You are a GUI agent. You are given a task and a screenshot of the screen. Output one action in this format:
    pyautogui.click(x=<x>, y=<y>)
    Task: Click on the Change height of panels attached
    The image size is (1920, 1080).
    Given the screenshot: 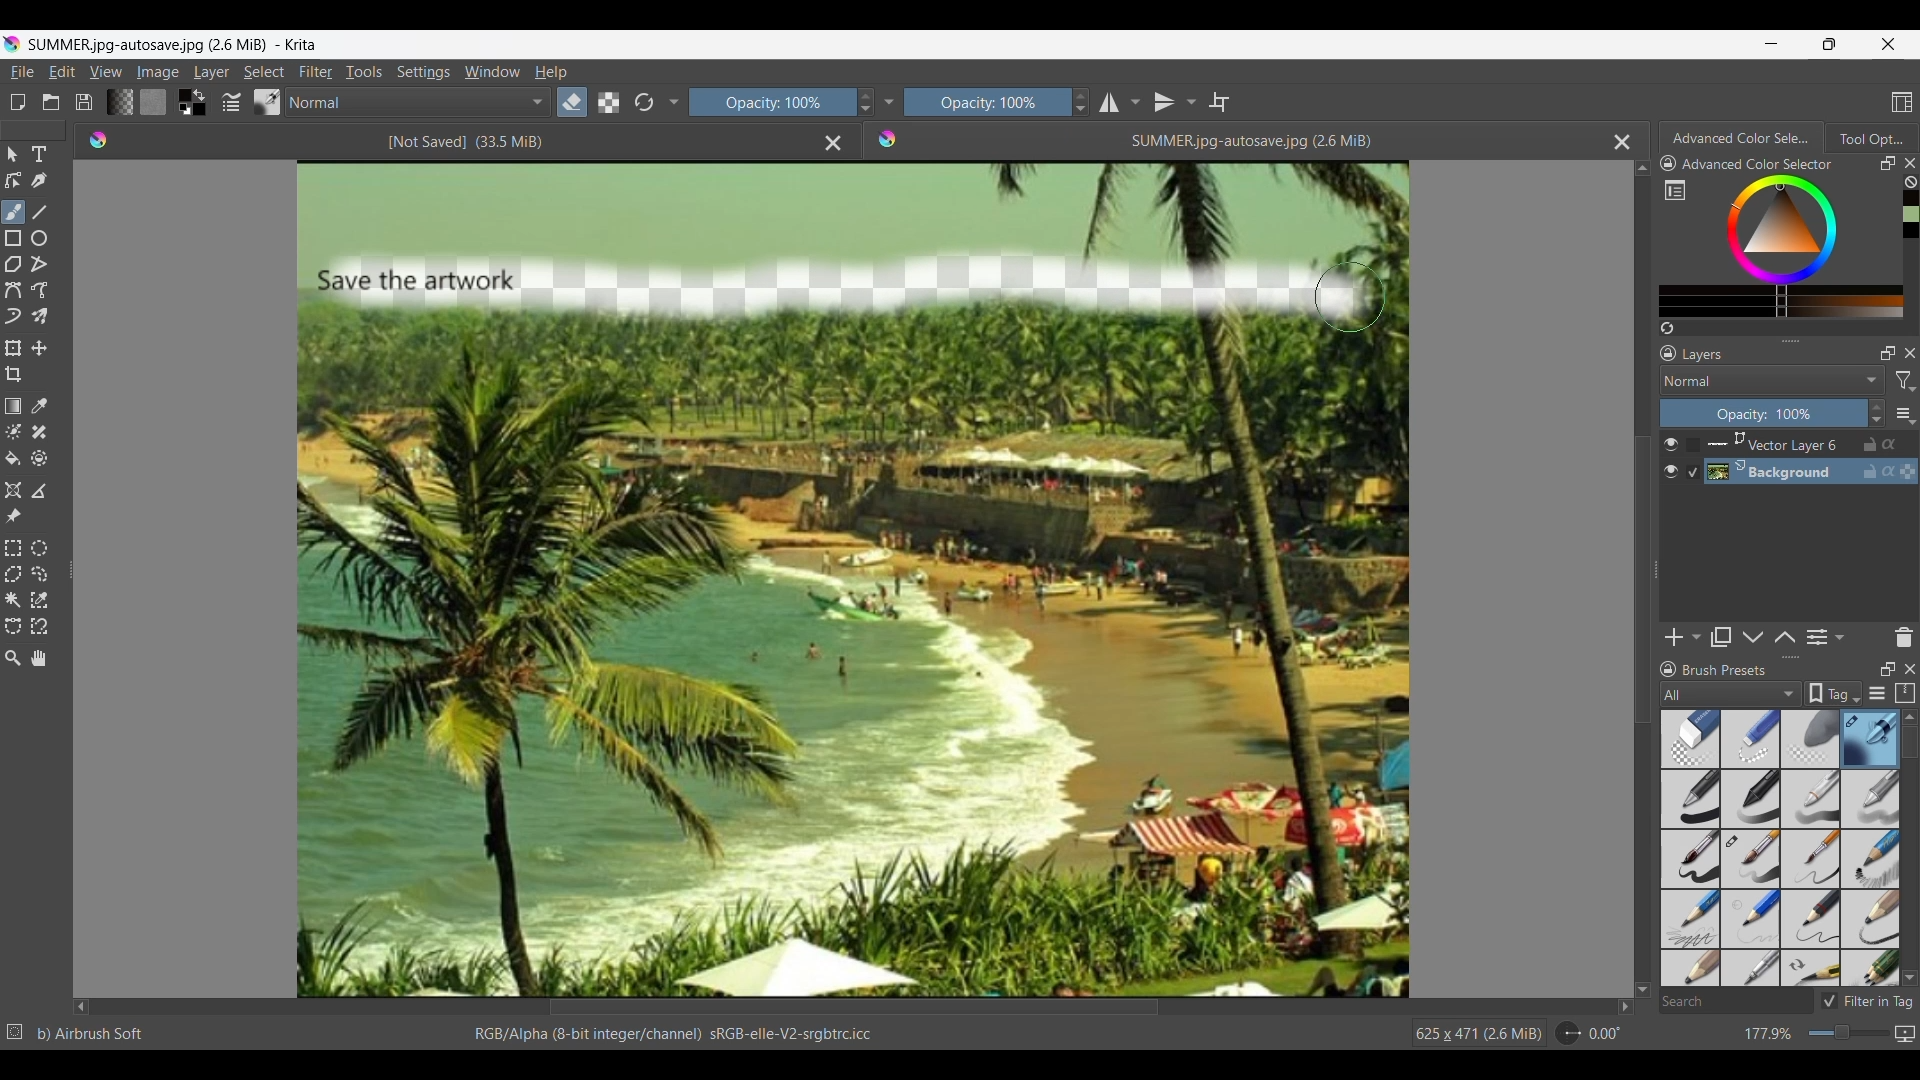 What is the action you would take?
    pyautogui.click(x=1782, y=657)
    